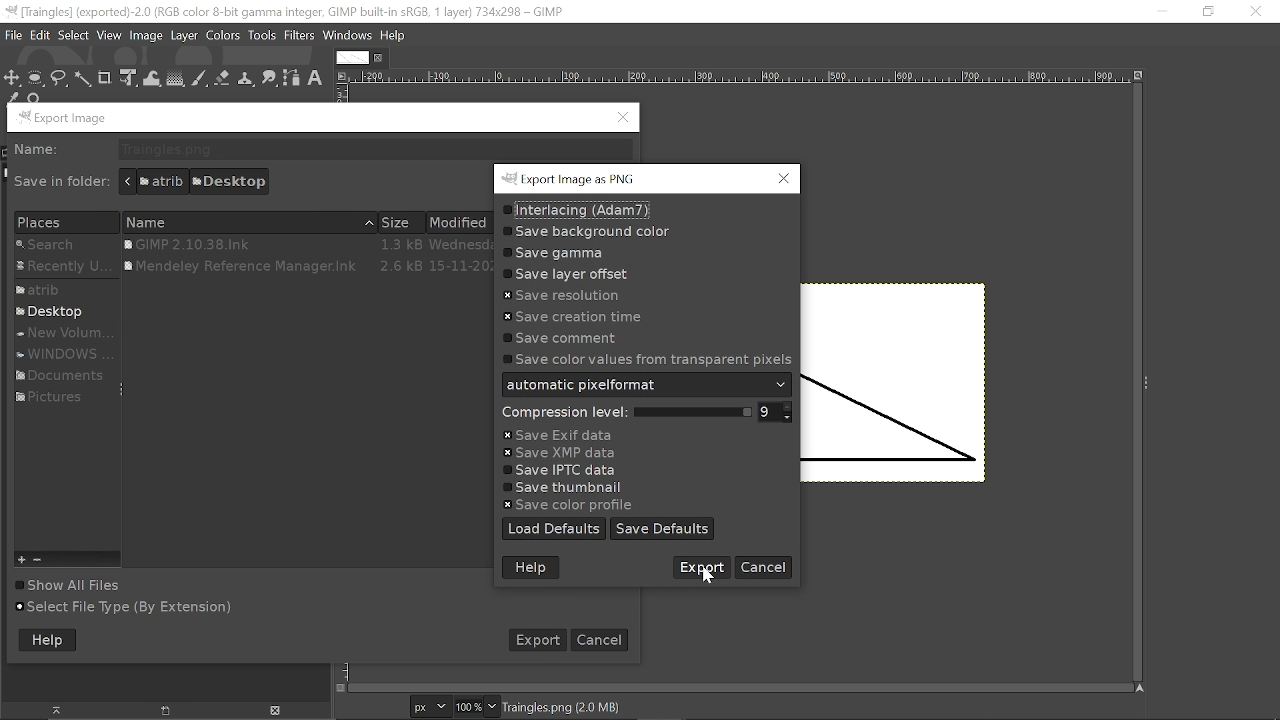 The width and height of the screenshot is (1280, 720). Describe the element at coordinates (161, 711) in the screenshot. I see `Create a new display for this image` at that location.